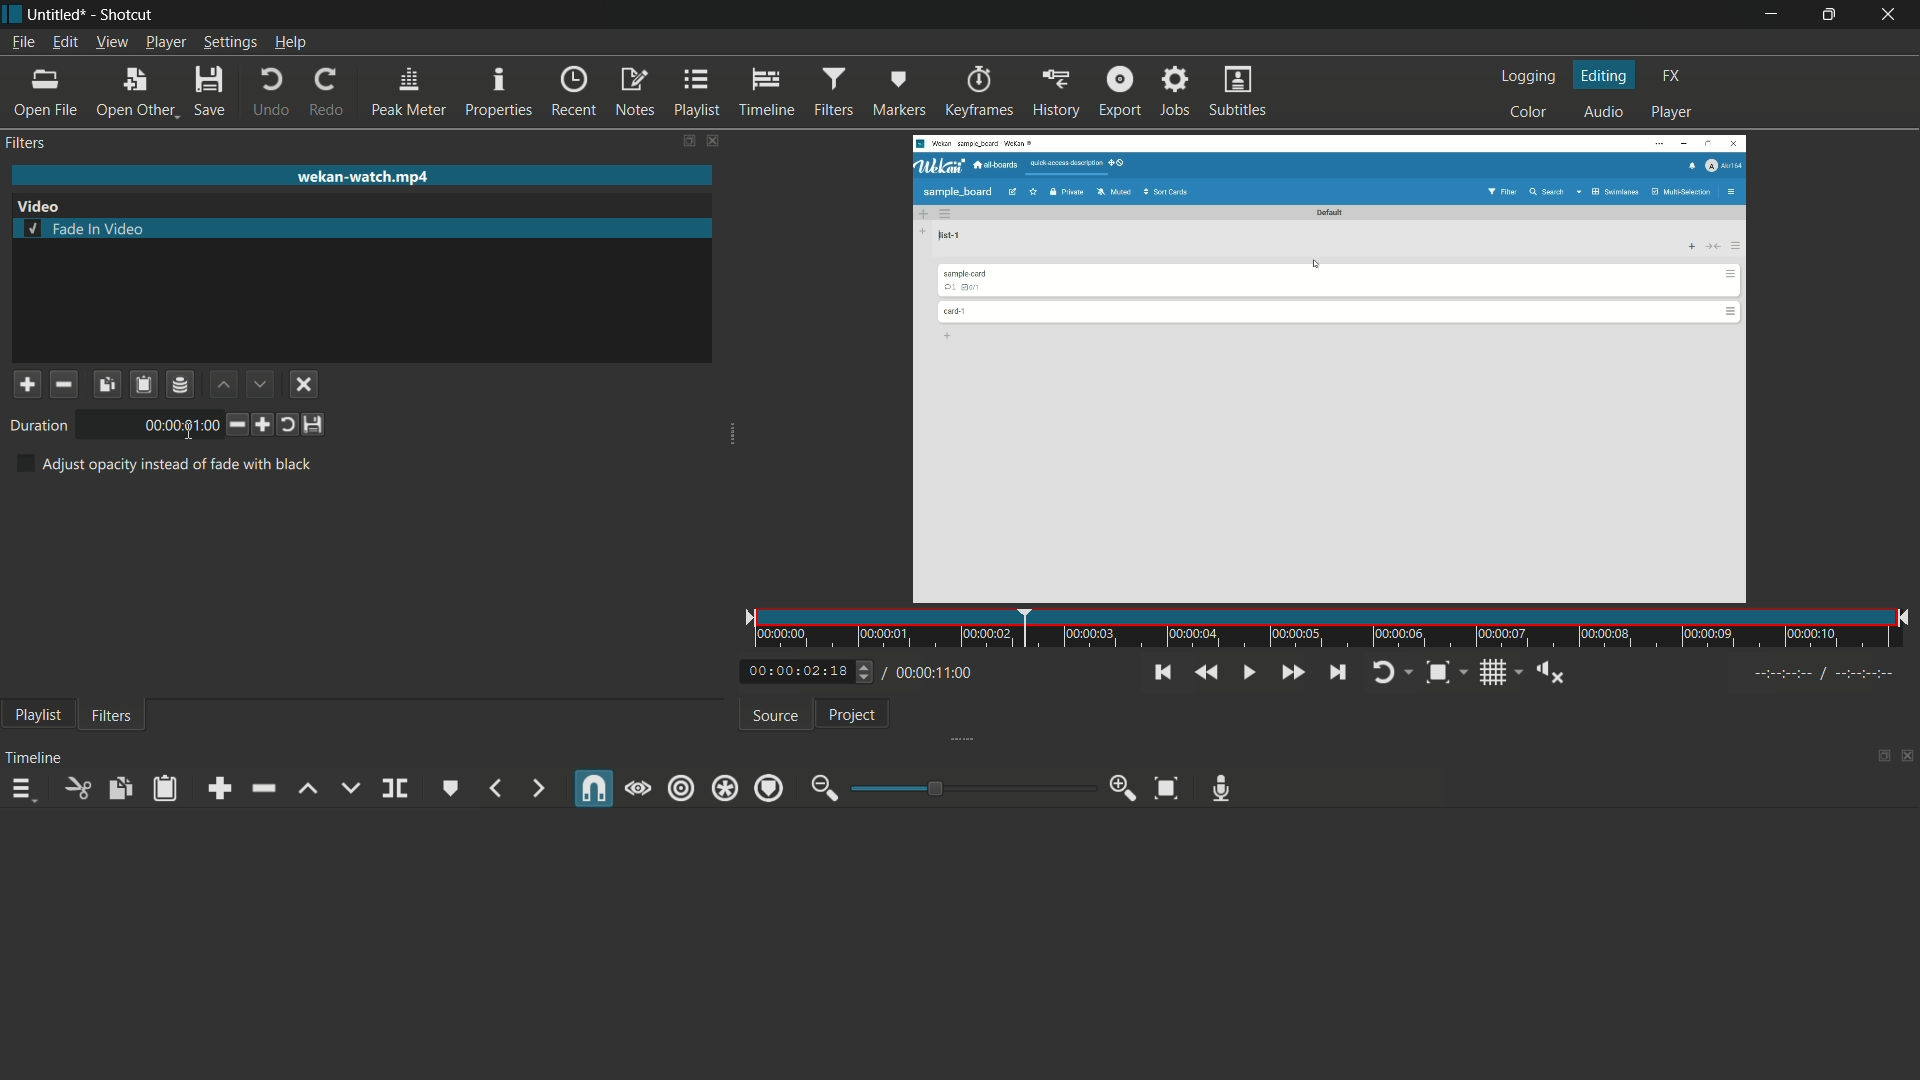 The width and height of the screenshot is (1920, 1080). I want to click on ripple all tracks, so click(725, 789).